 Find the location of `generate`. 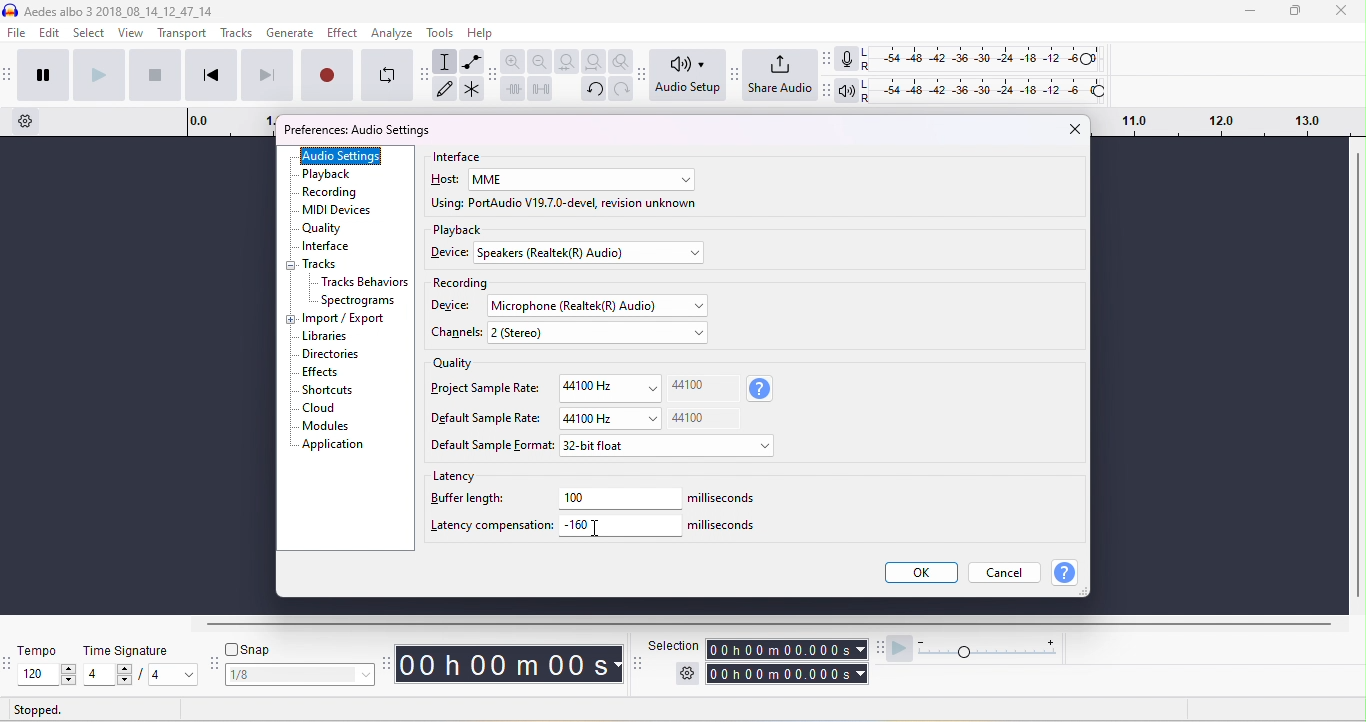

generate is located at coordinates (291, 34).